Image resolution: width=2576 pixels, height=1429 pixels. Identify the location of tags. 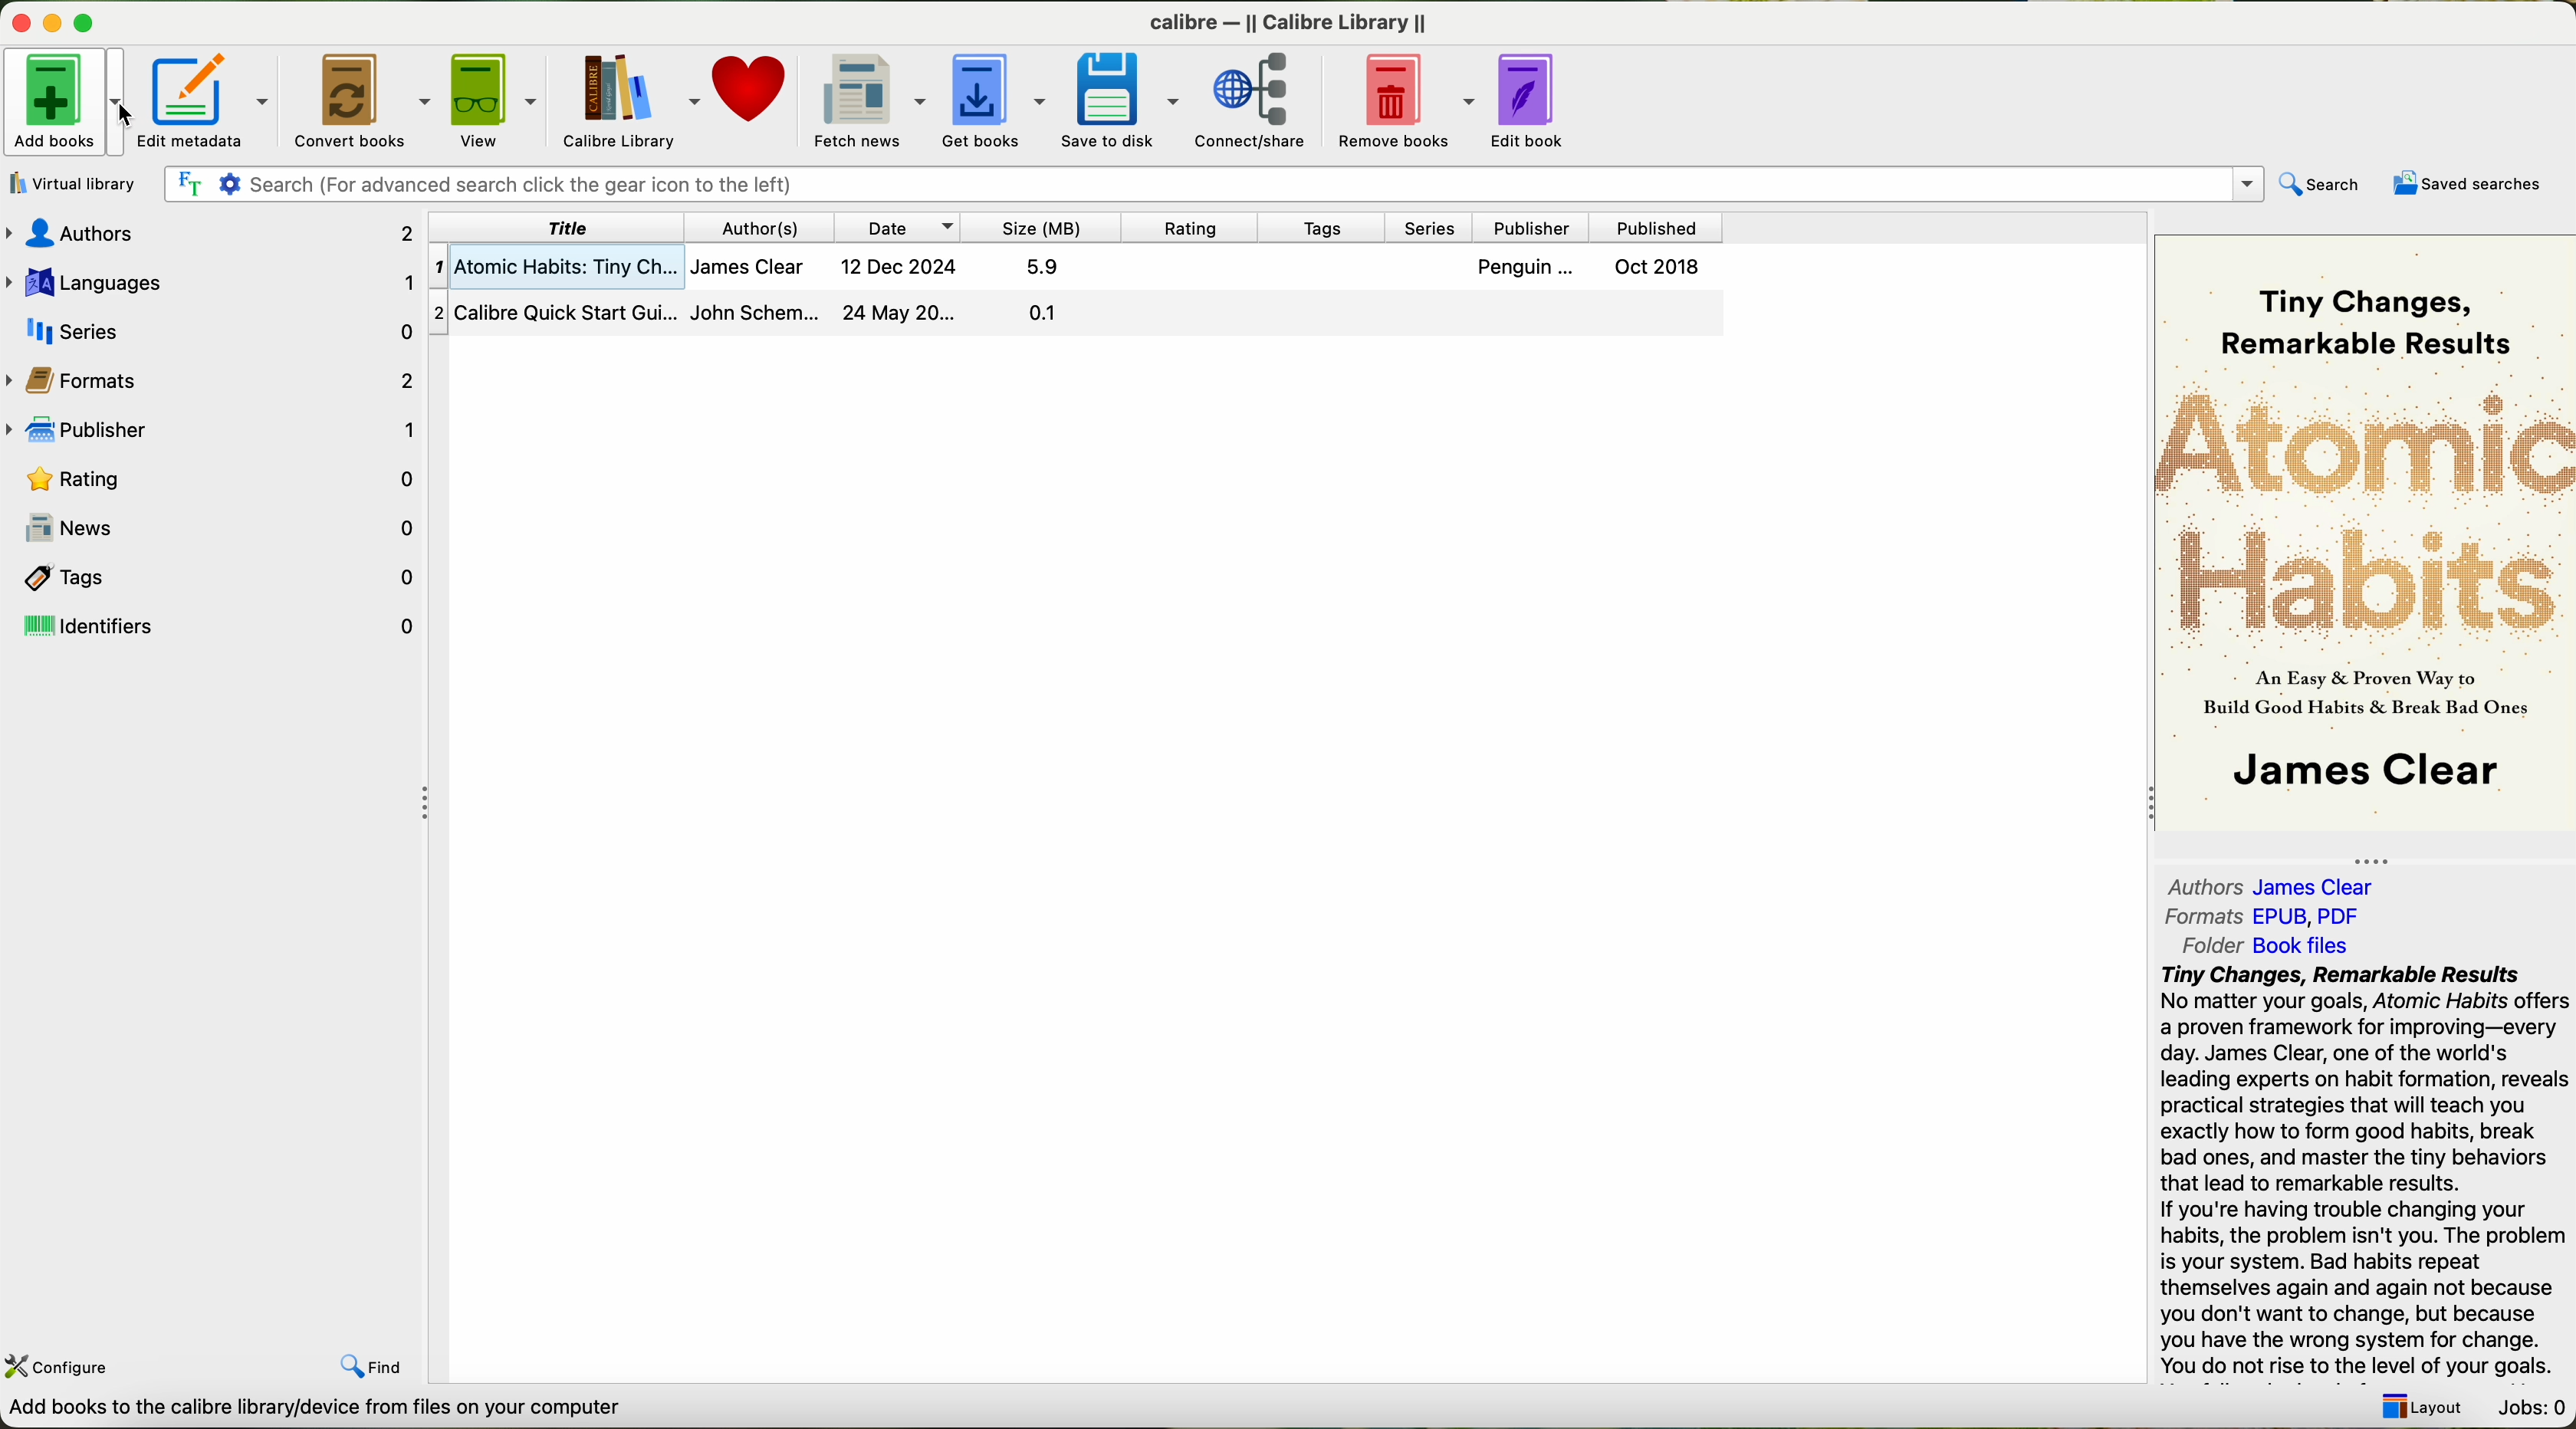
(1317, 227).